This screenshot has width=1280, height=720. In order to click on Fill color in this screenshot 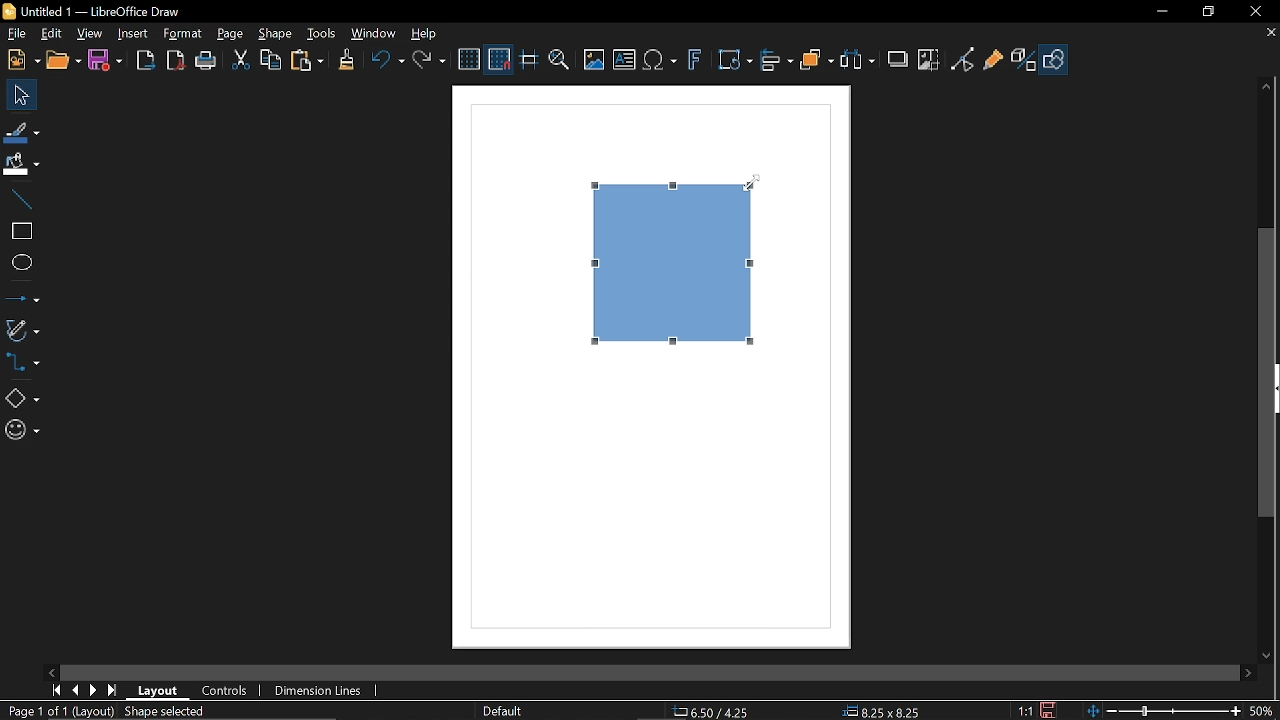, I will do `click(22, 164)`.